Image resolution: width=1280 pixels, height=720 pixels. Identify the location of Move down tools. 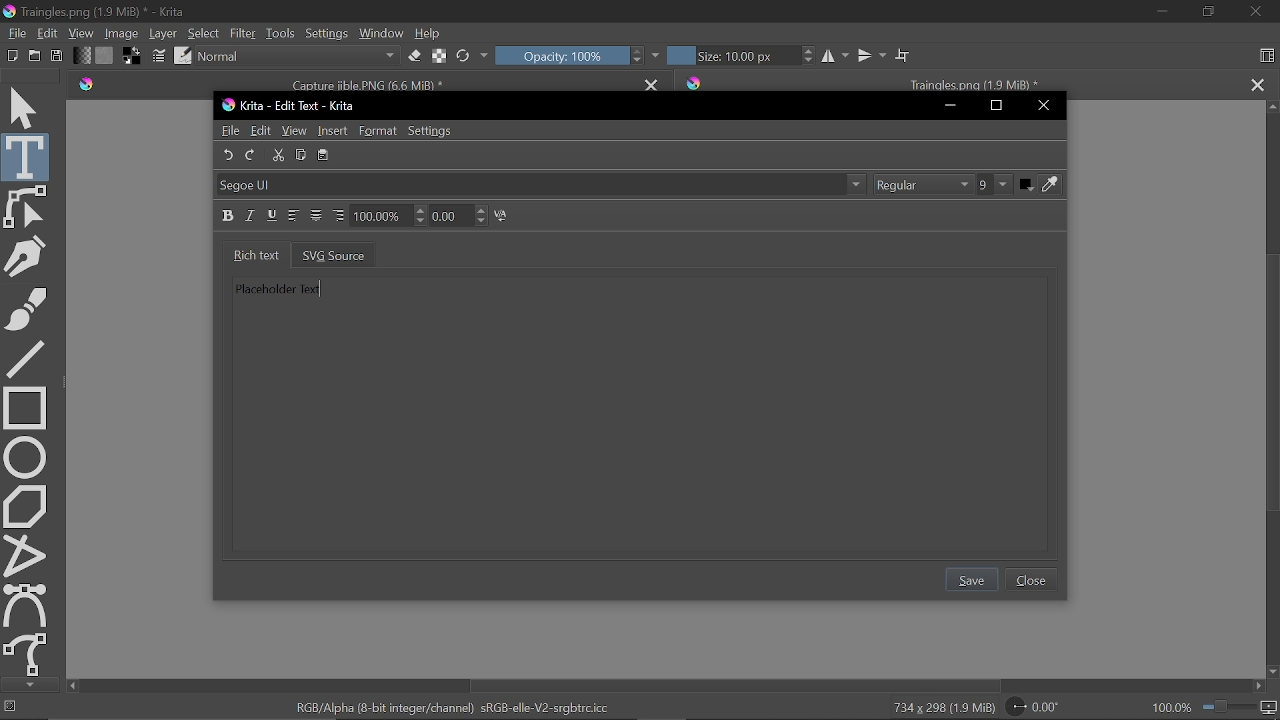
(28, 684).